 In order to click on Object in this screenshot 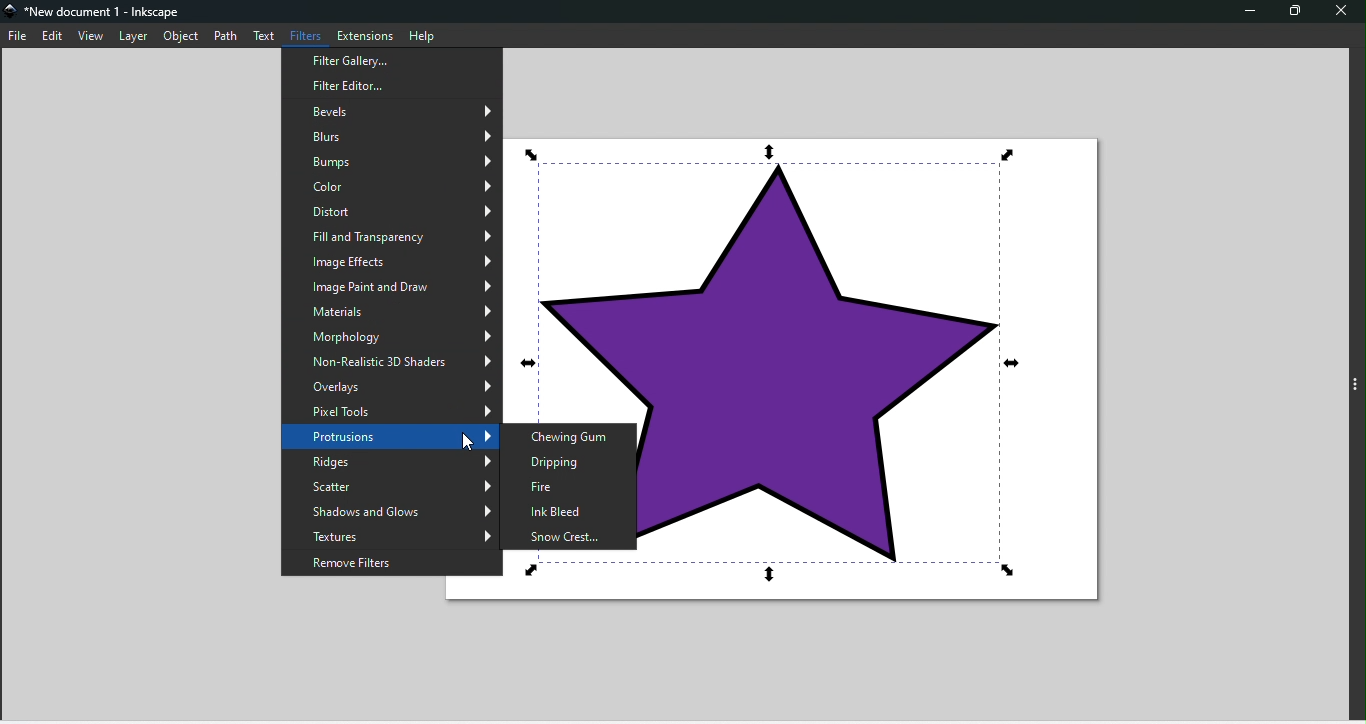, I will do `click(184, 38)`.